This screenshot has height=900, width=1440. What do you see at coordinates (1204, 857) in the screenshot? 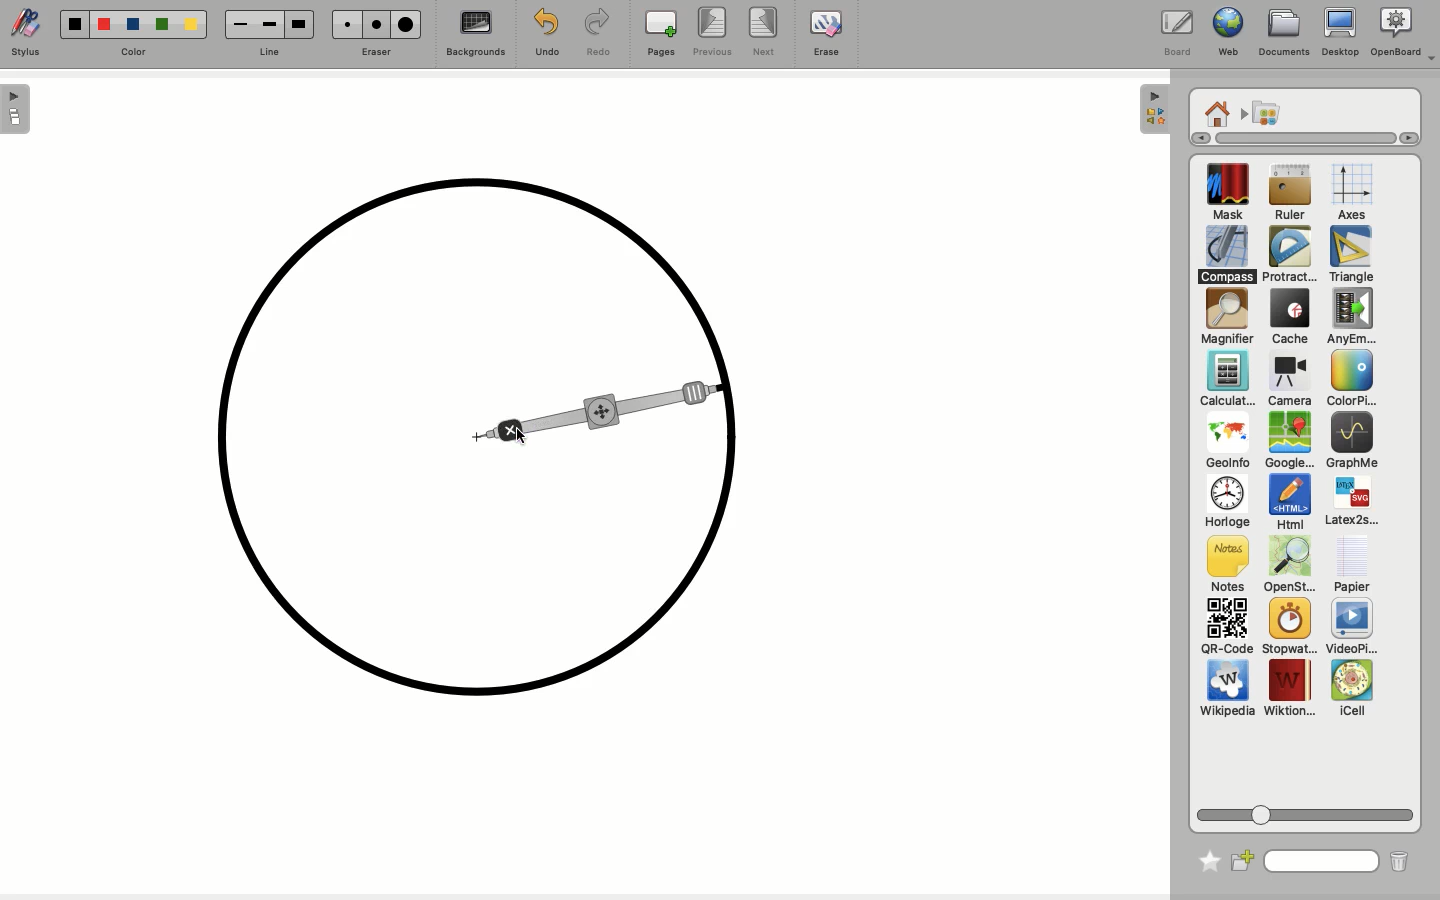
I see `Favorite` at bounding box center [1204, 857].